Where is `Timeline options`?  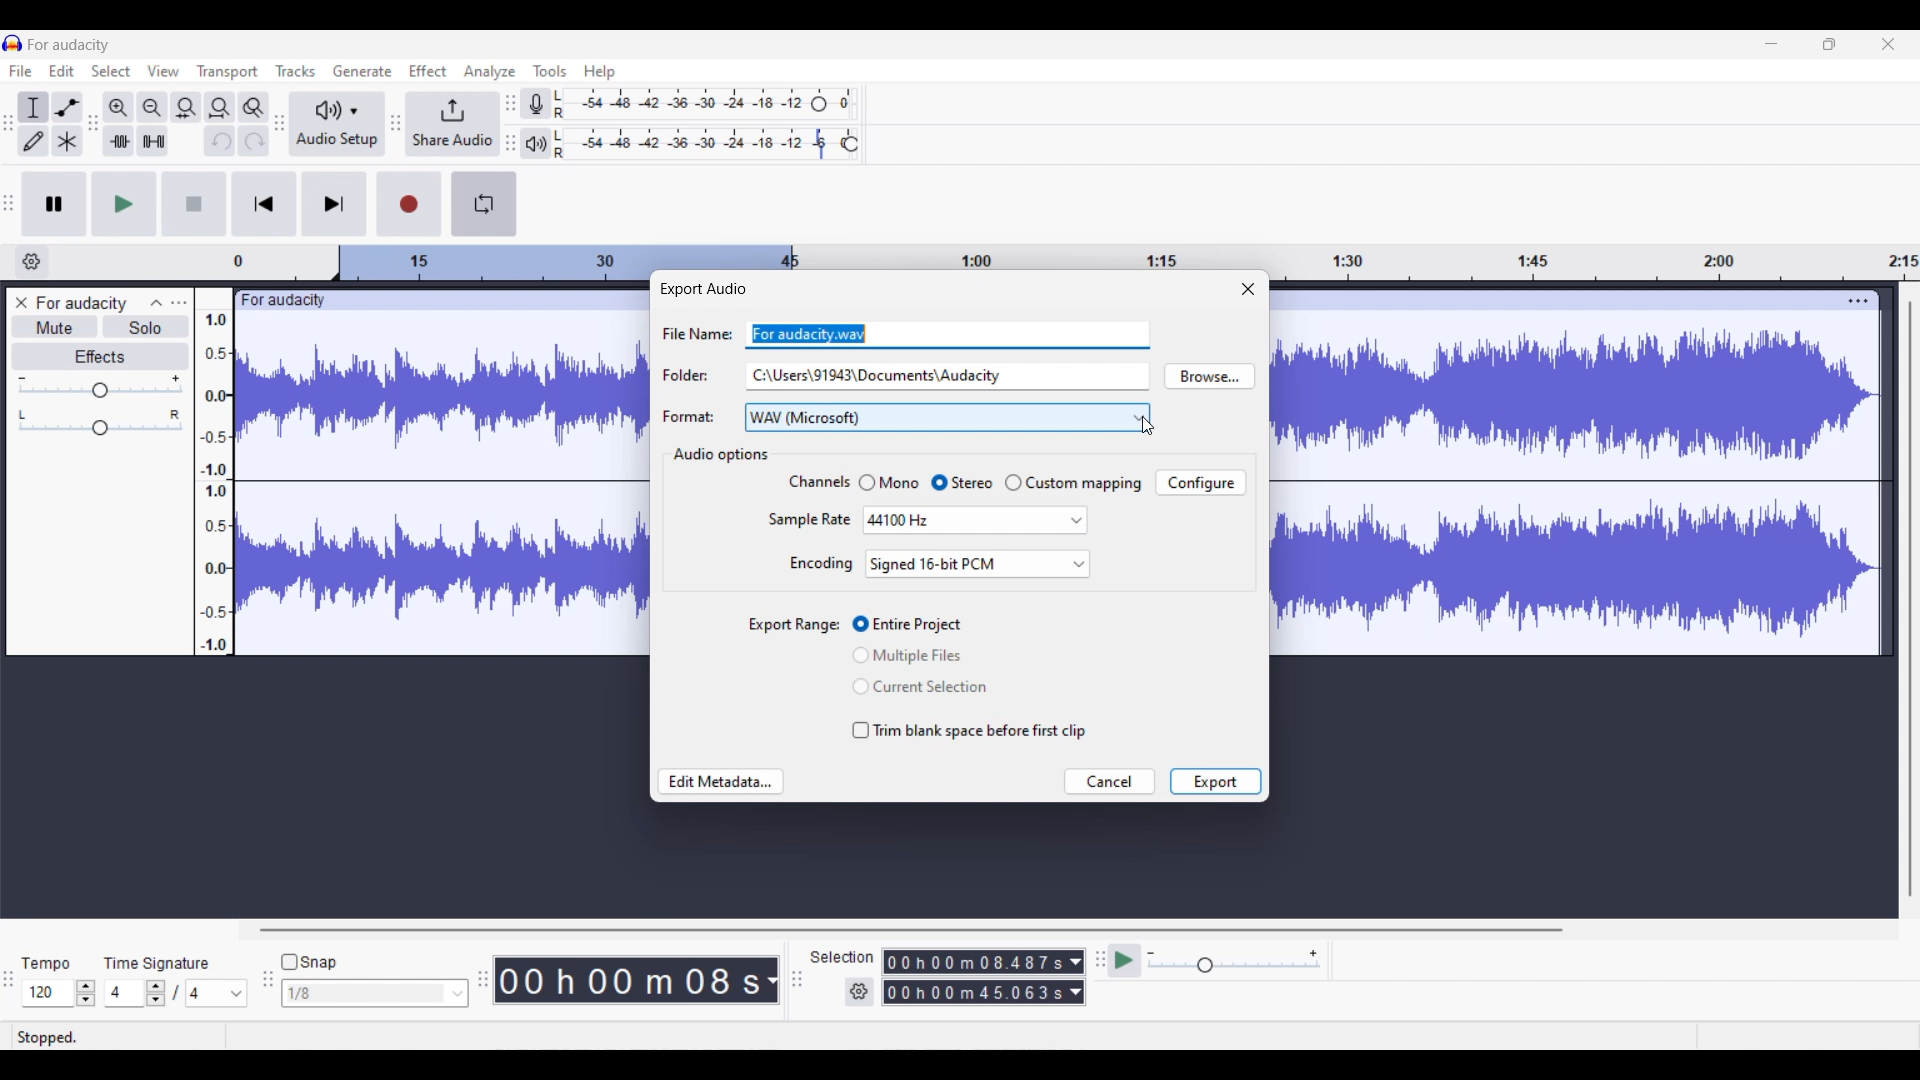
Timeline options is located at coordinates (32, 262).